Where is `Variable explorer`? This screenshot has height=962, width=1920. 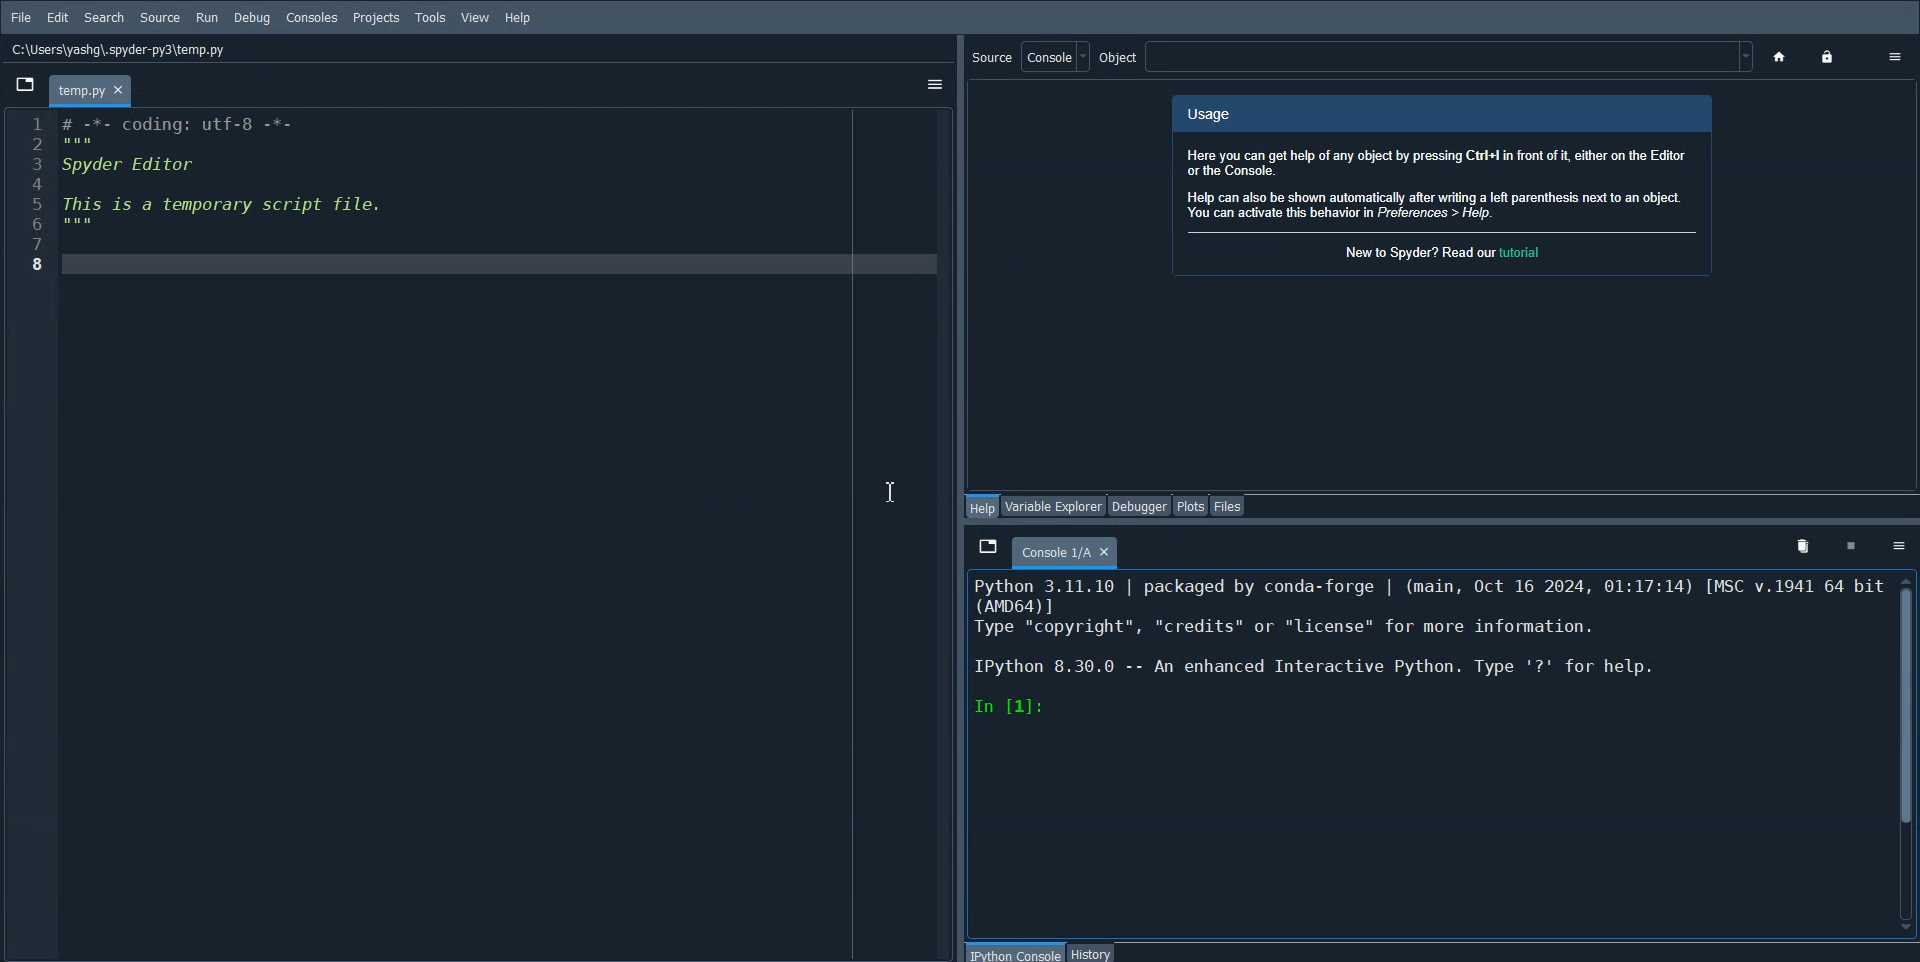 Variable explorer is located at coordinates (1055, 505).